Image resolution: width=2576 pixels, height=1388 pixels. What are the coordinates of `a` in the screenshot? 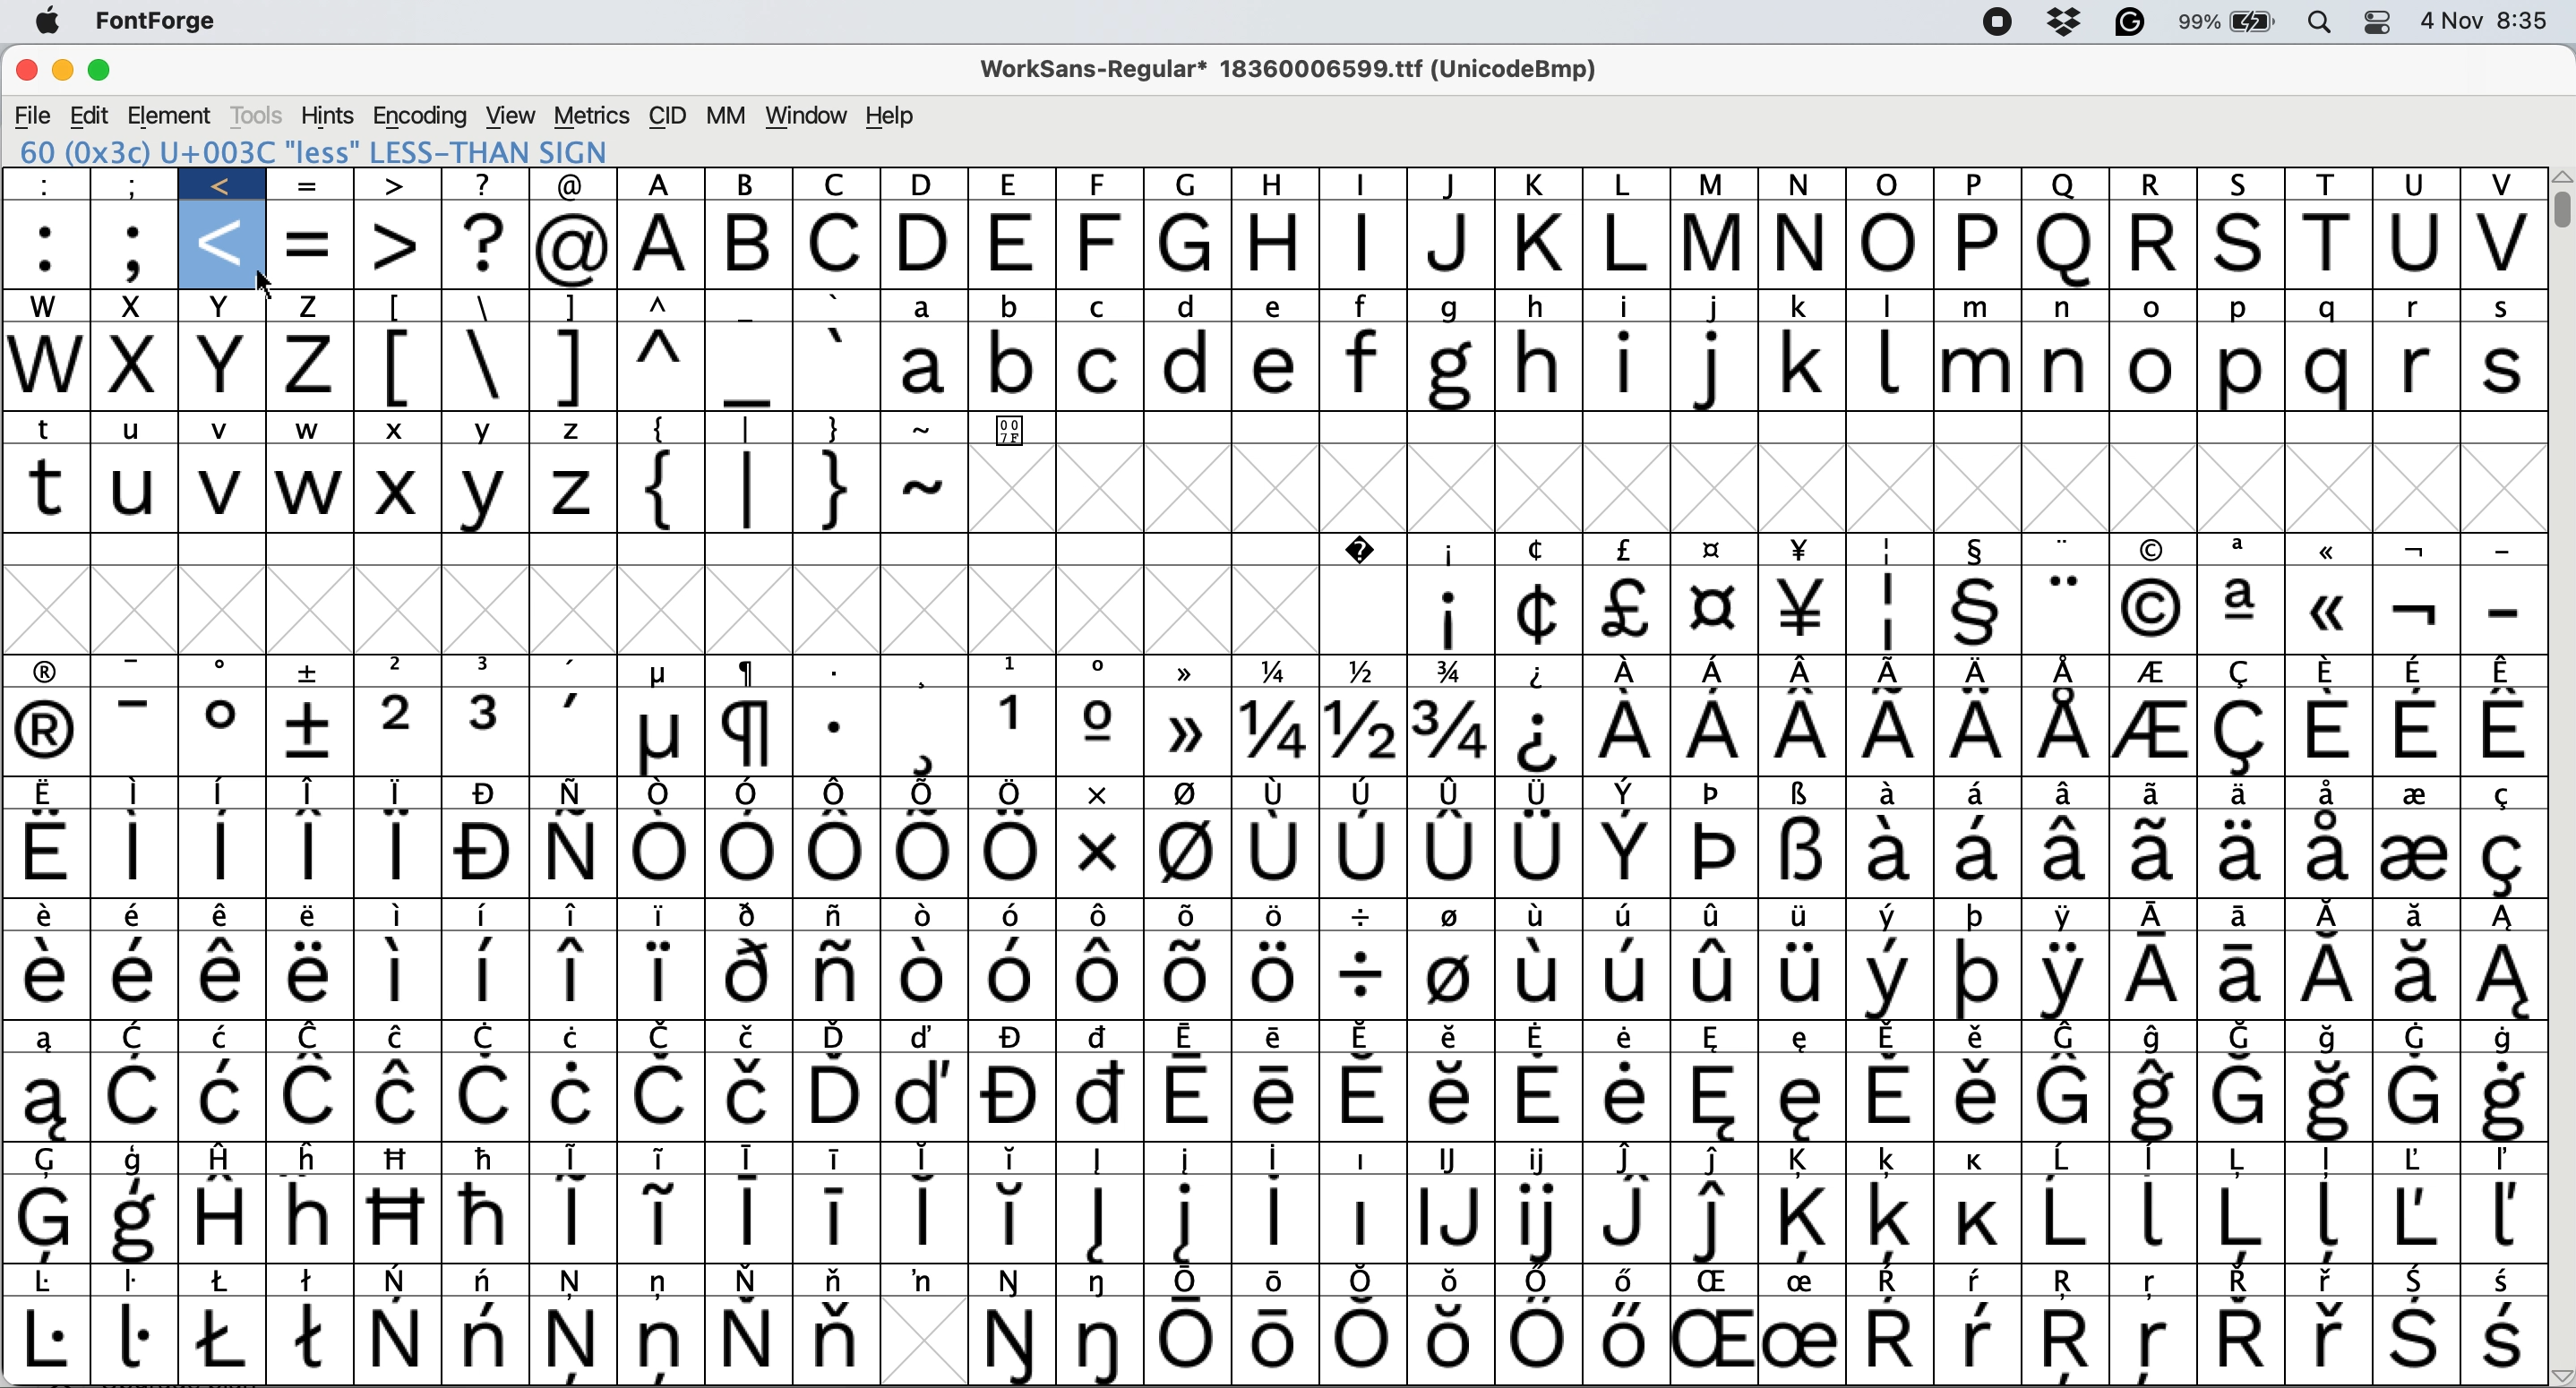 It's located at (920, 307).